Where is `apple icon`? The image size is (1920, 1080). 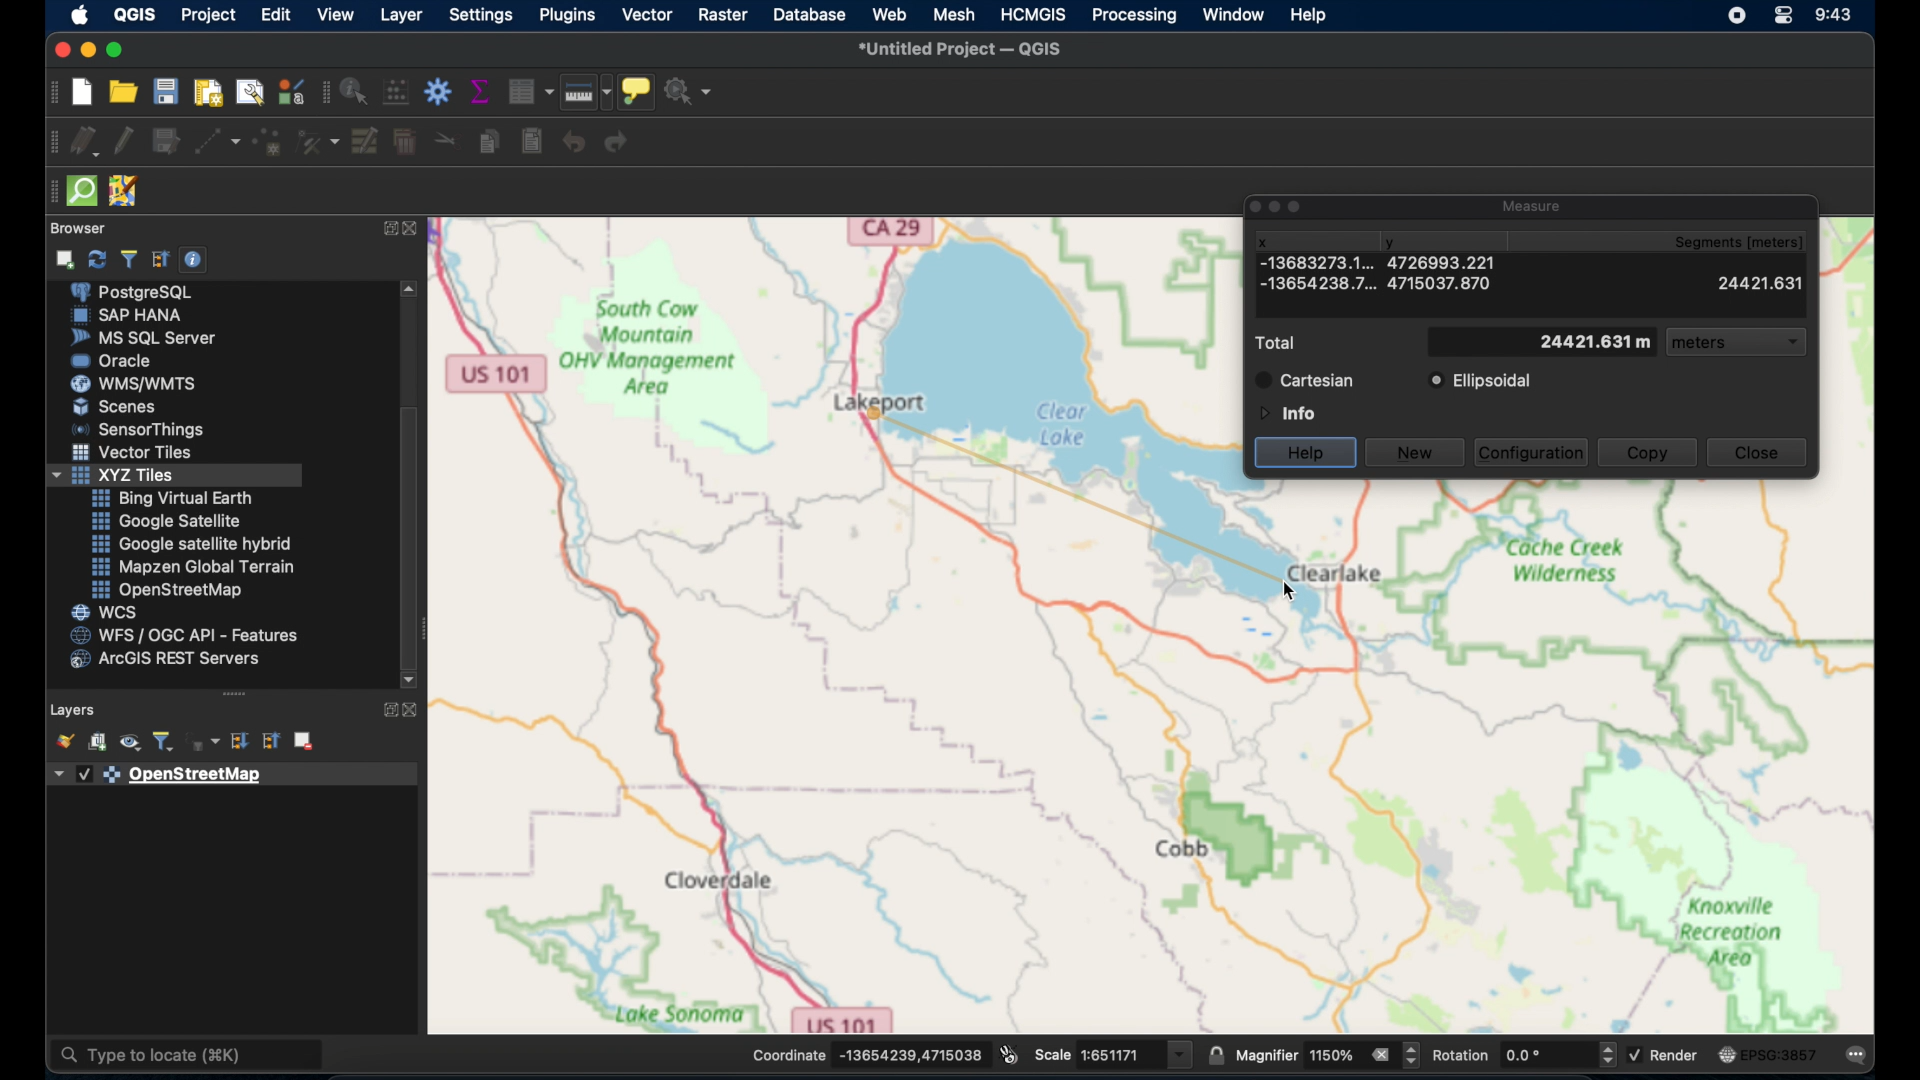 apple icon is located at coordinates (81, 15).